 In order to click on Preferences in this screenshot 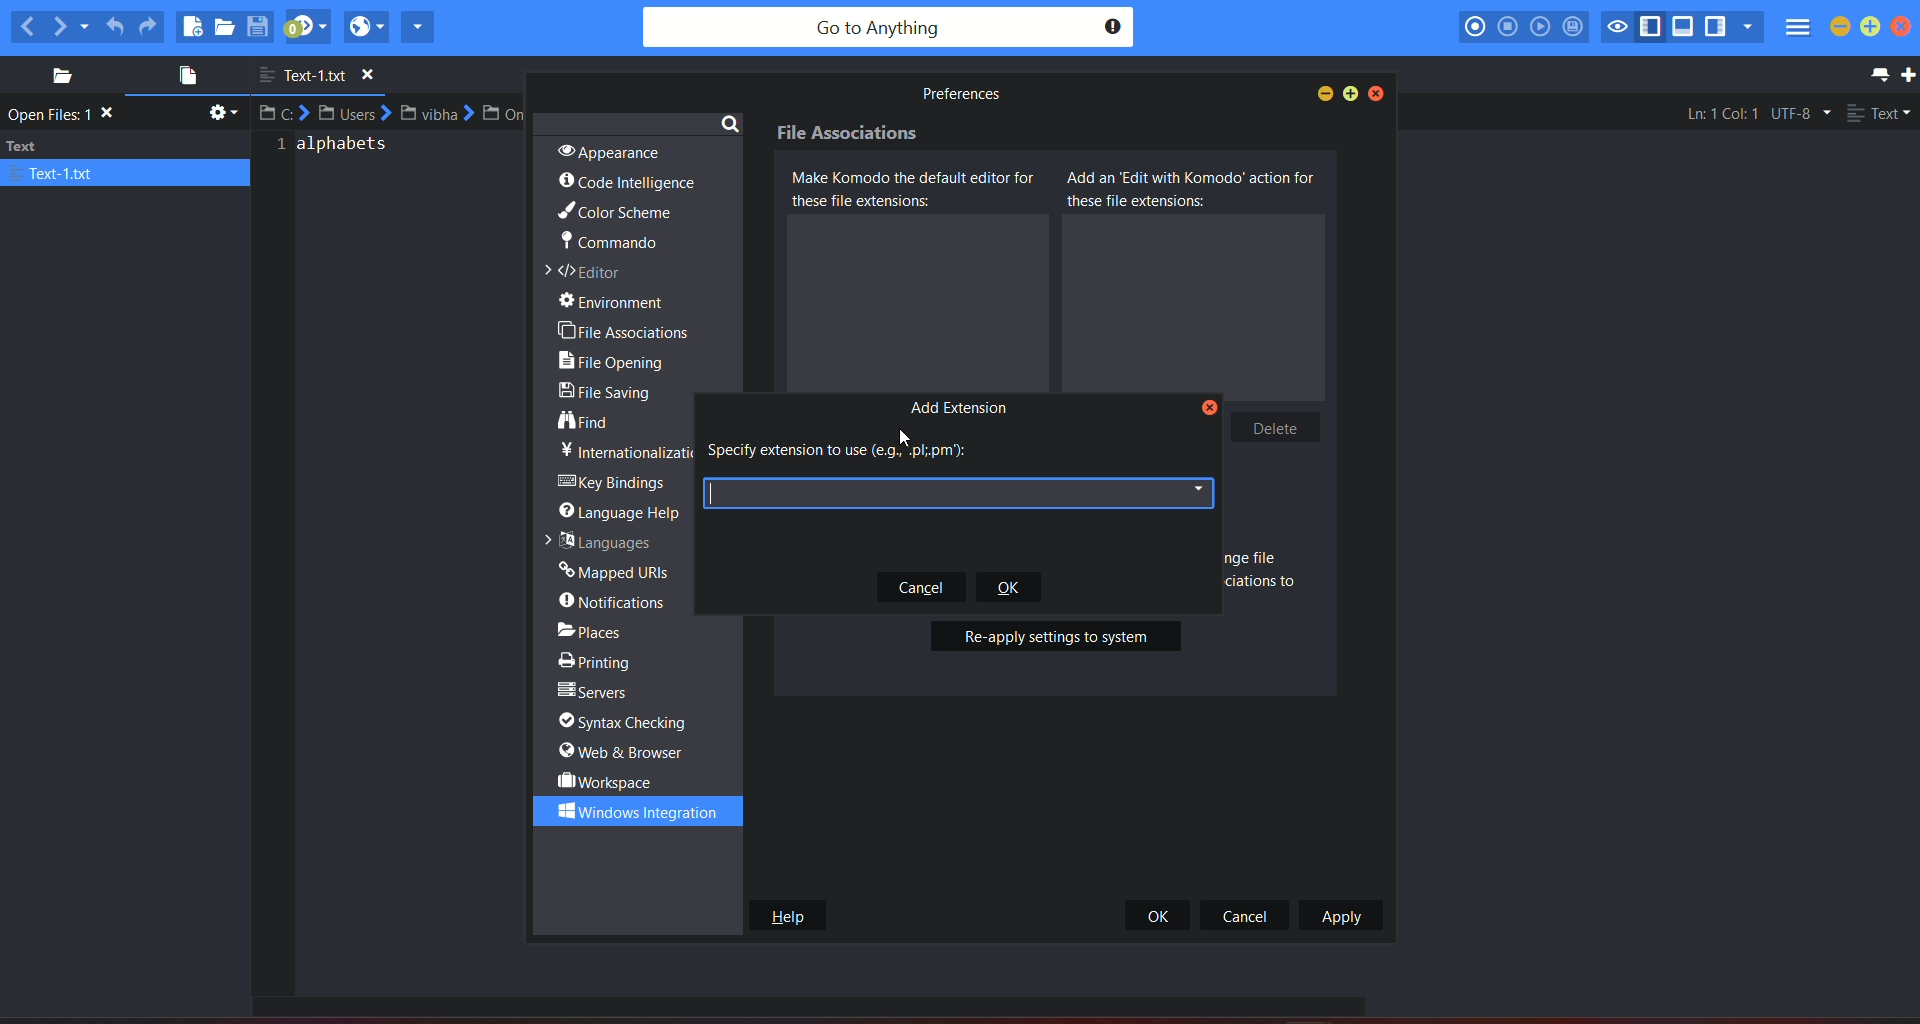, I will do `click(958, 94)`.